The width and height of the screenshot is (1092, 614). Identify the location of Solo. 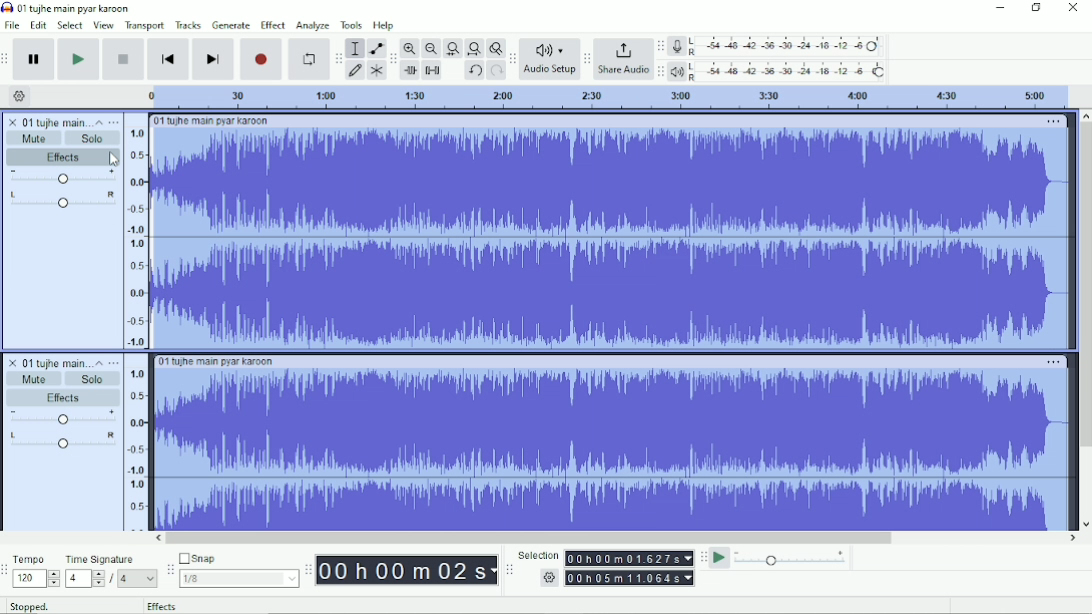
(96, 140).